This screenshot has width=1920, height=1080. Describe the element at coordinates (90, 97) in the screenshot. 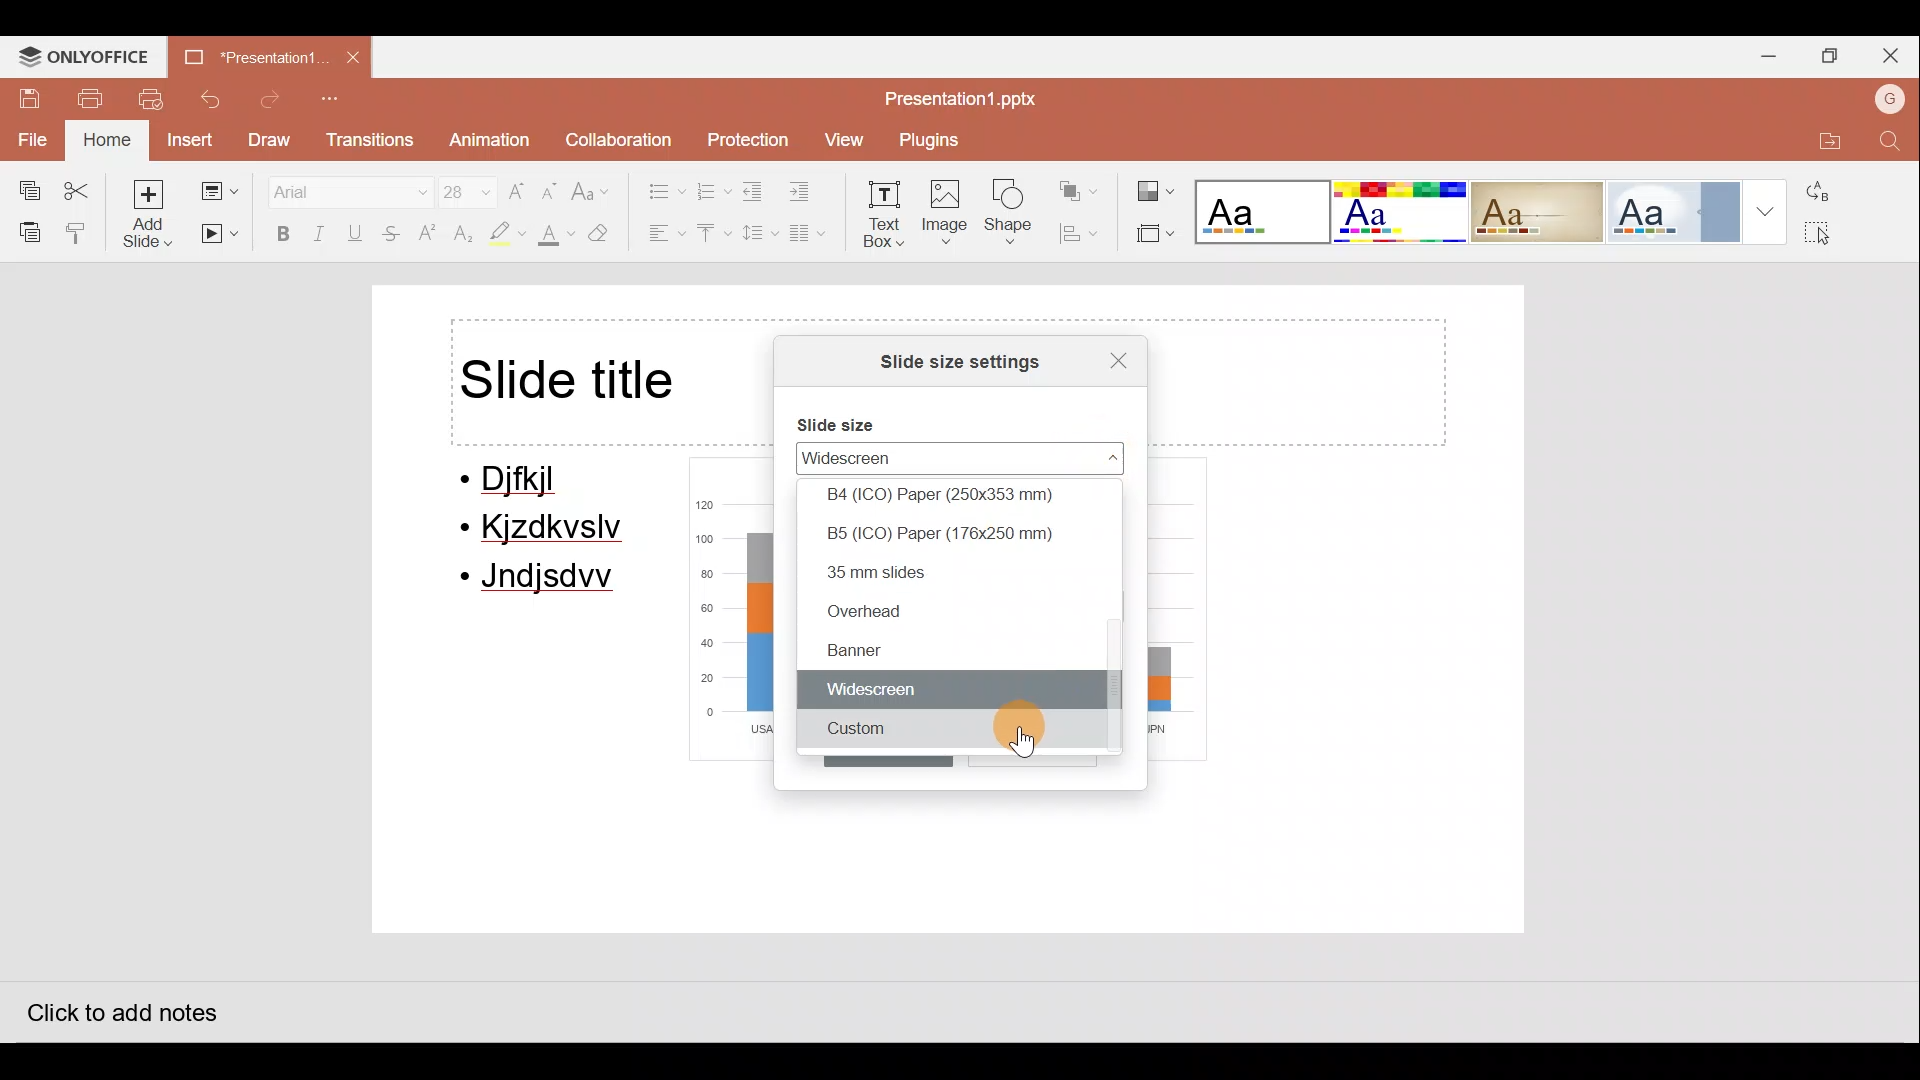

I see `Print file` at that location.